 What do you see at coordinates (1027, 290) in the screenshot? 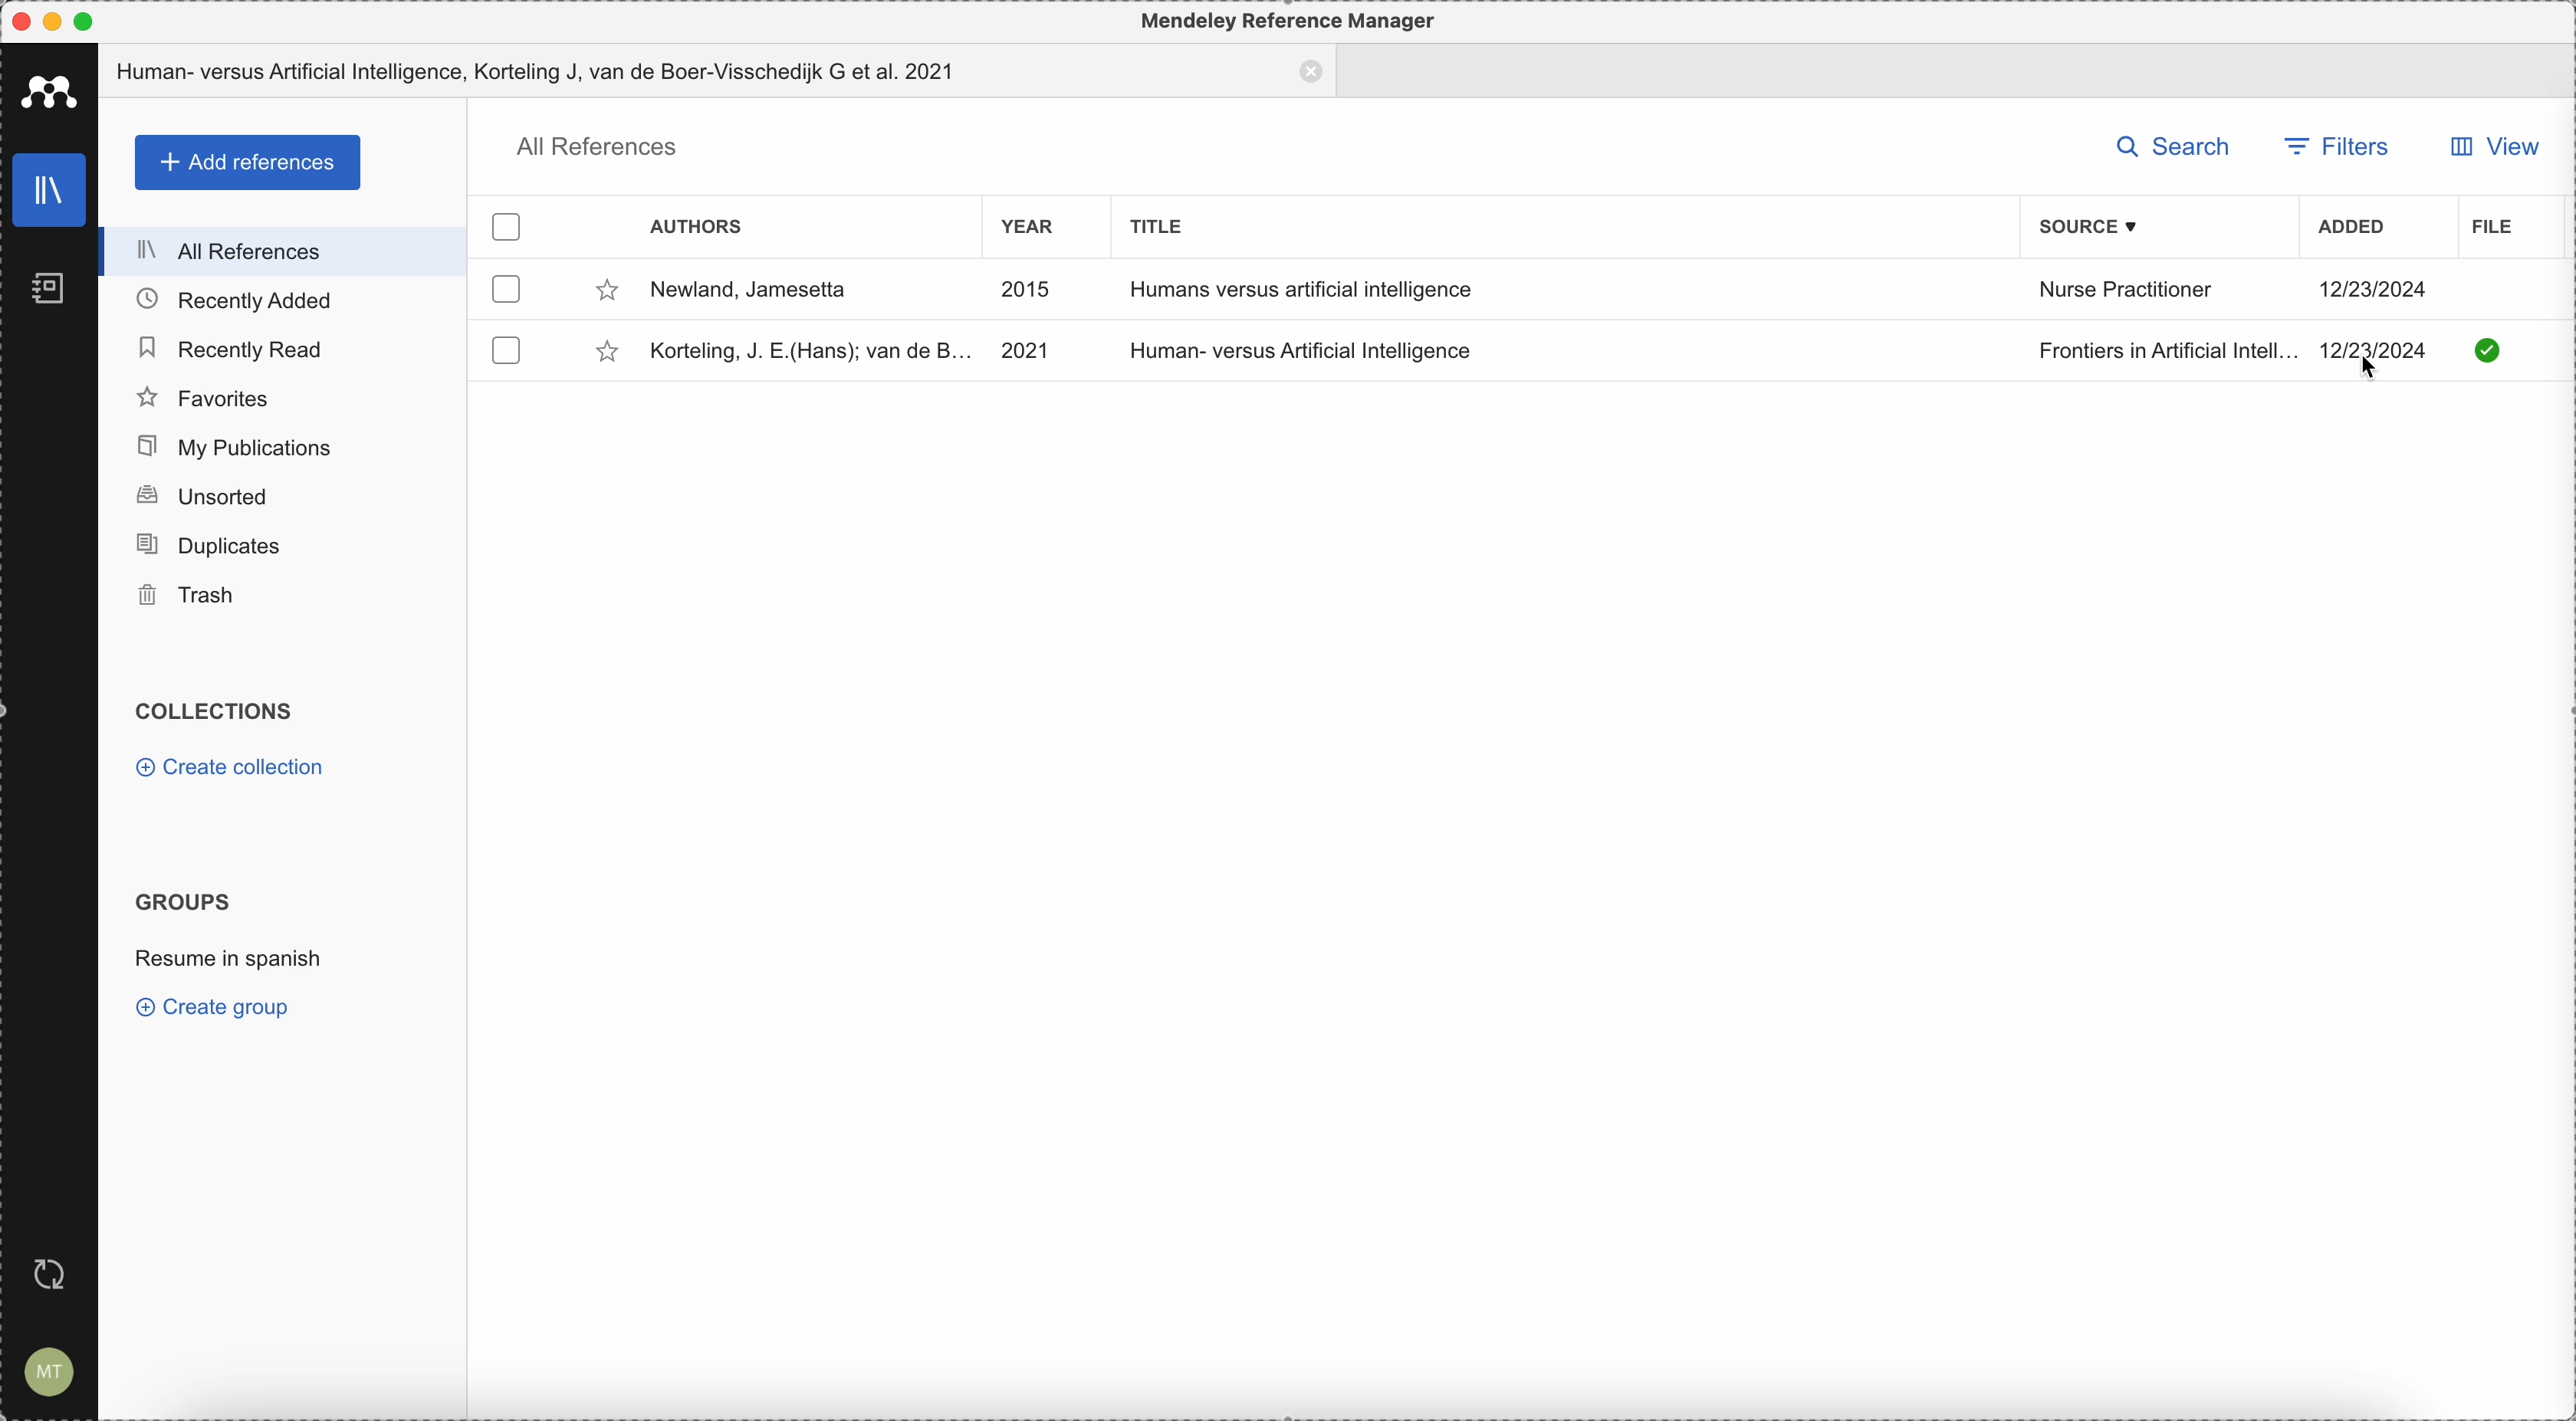
I see `2015` at bounding box center [1027, 290].